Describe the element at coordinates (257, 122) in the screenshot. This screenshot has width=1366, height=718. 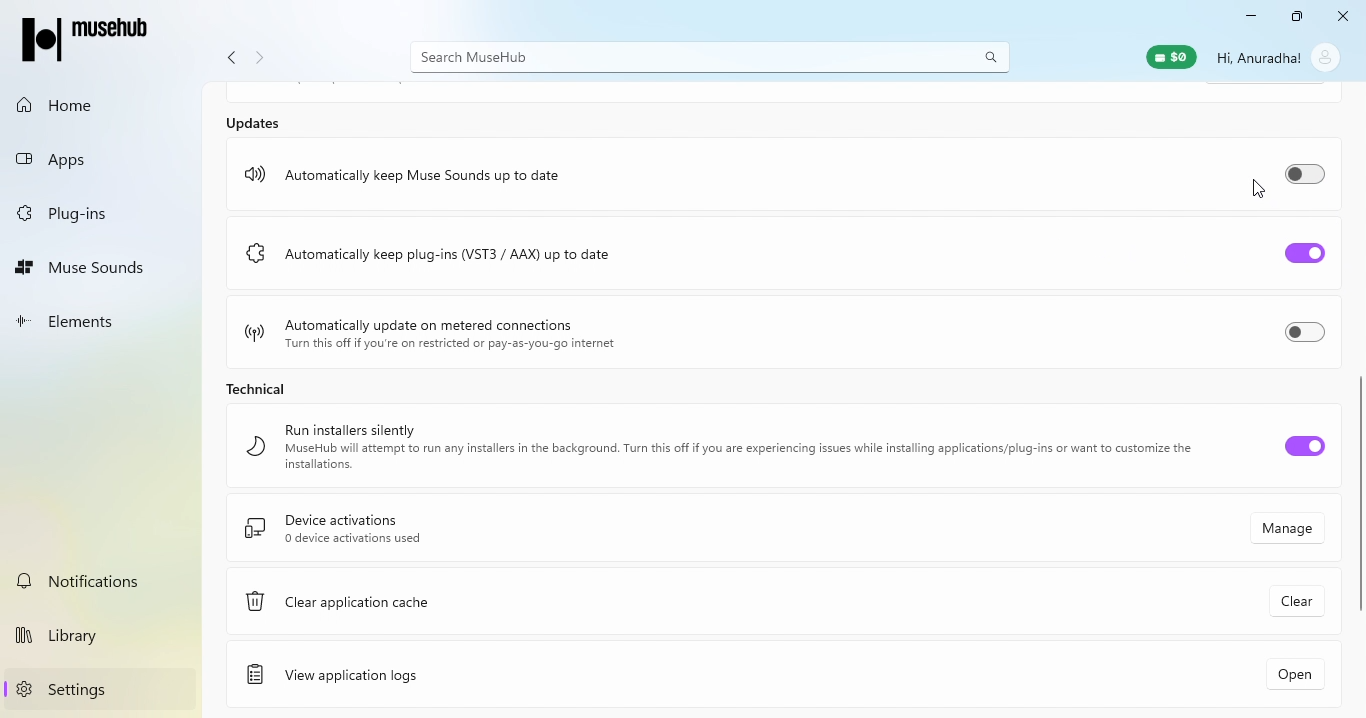
I see `Updates` at that location.